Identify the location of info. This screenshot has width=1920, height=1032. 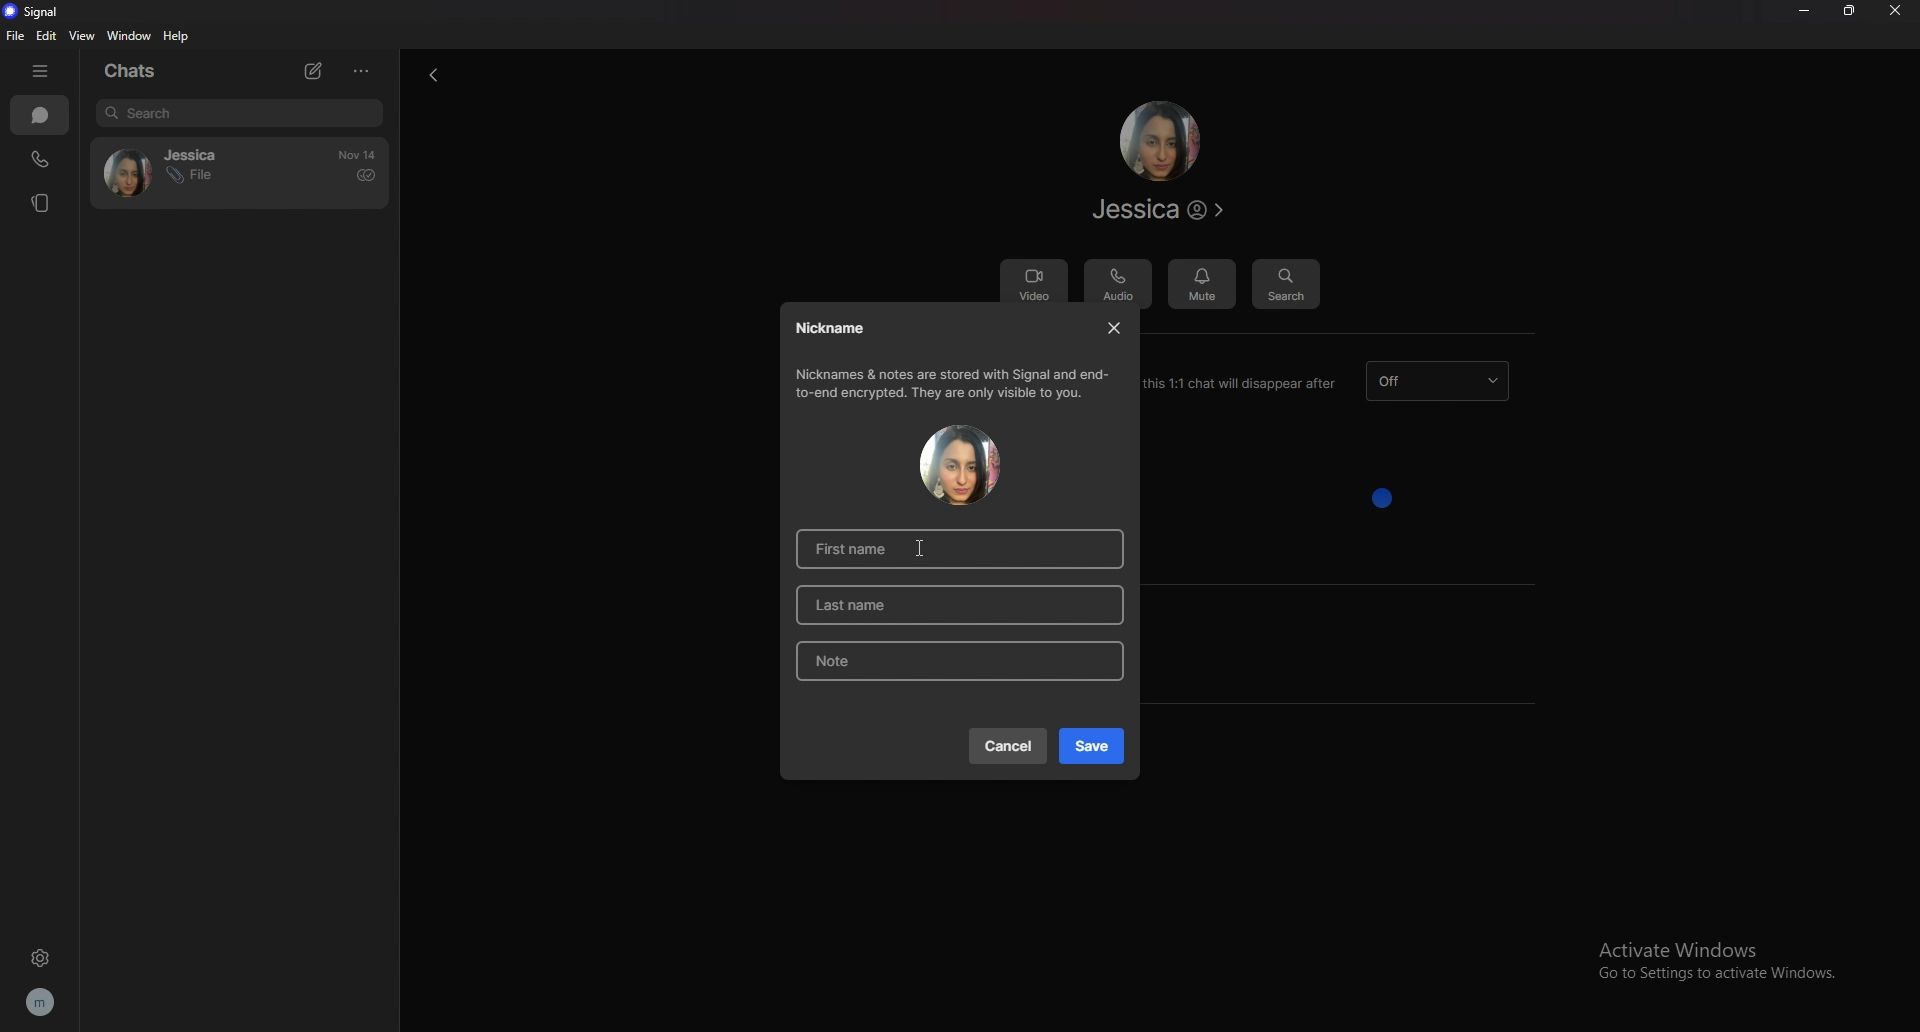
(955, 383).